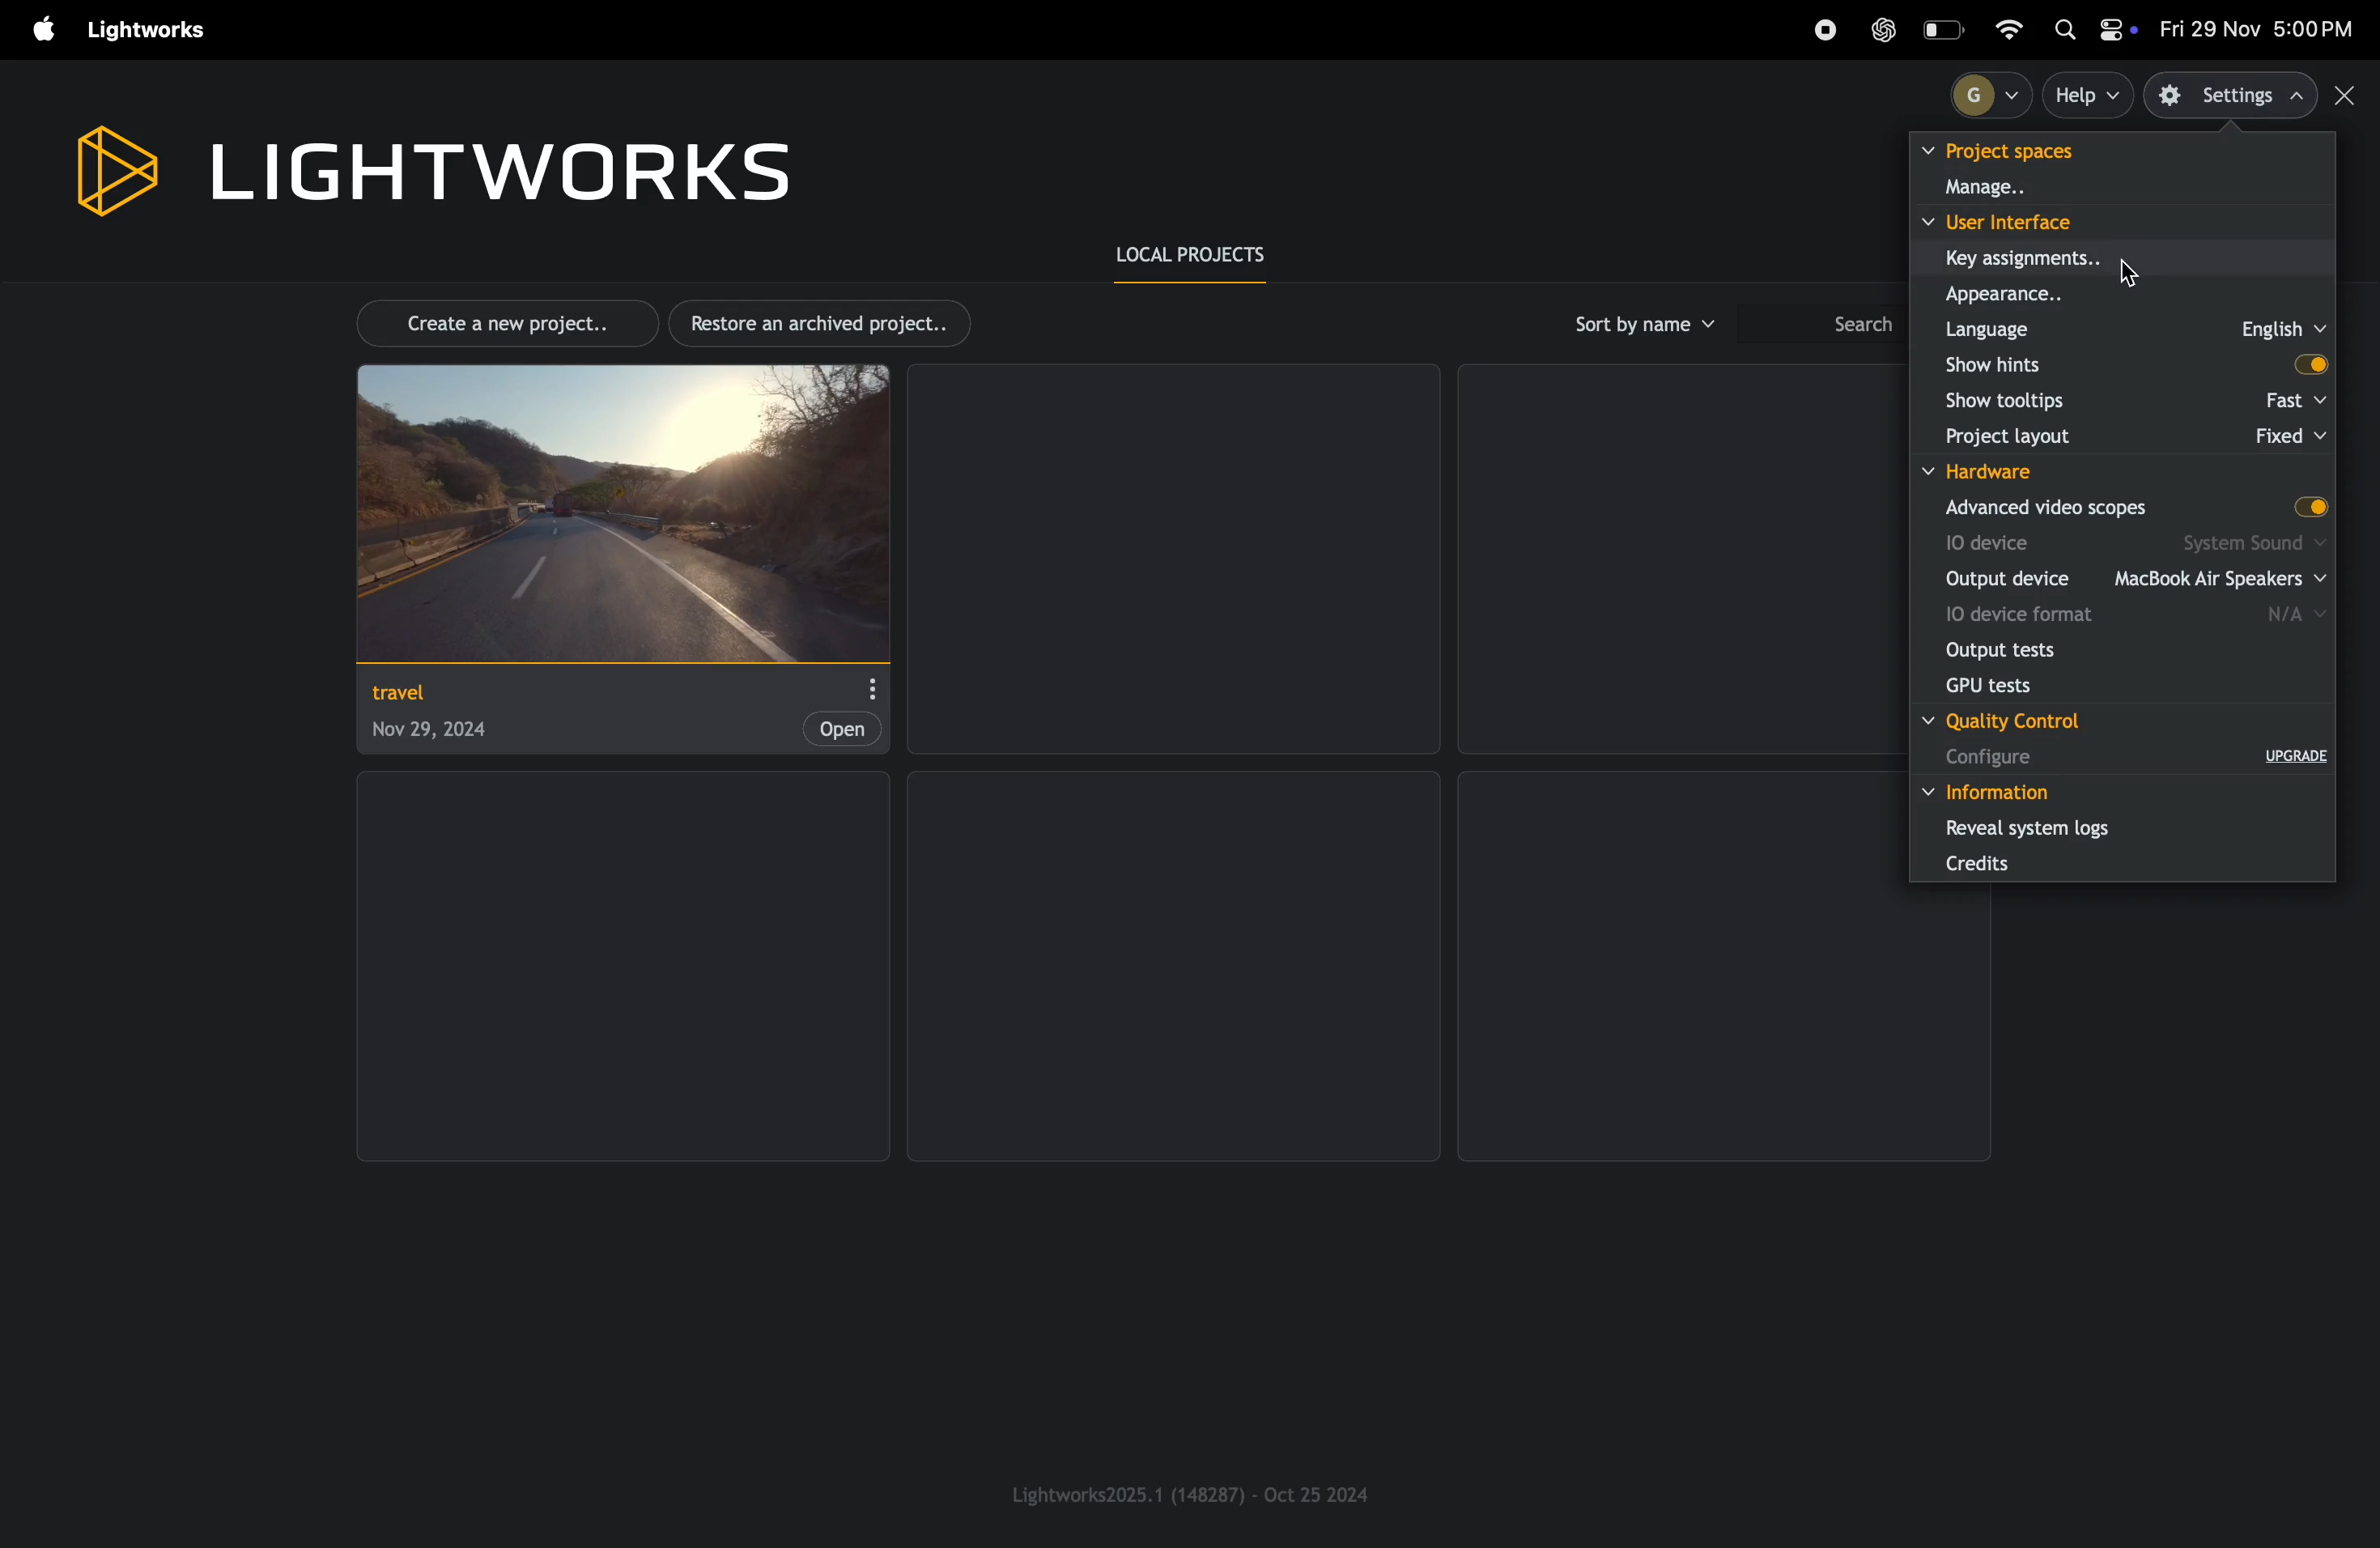 The width and height of the screenshot is (2380, 1548). Describe the element at coordinates (2126, 614) in the screenshot. I see `io device format` at that location.